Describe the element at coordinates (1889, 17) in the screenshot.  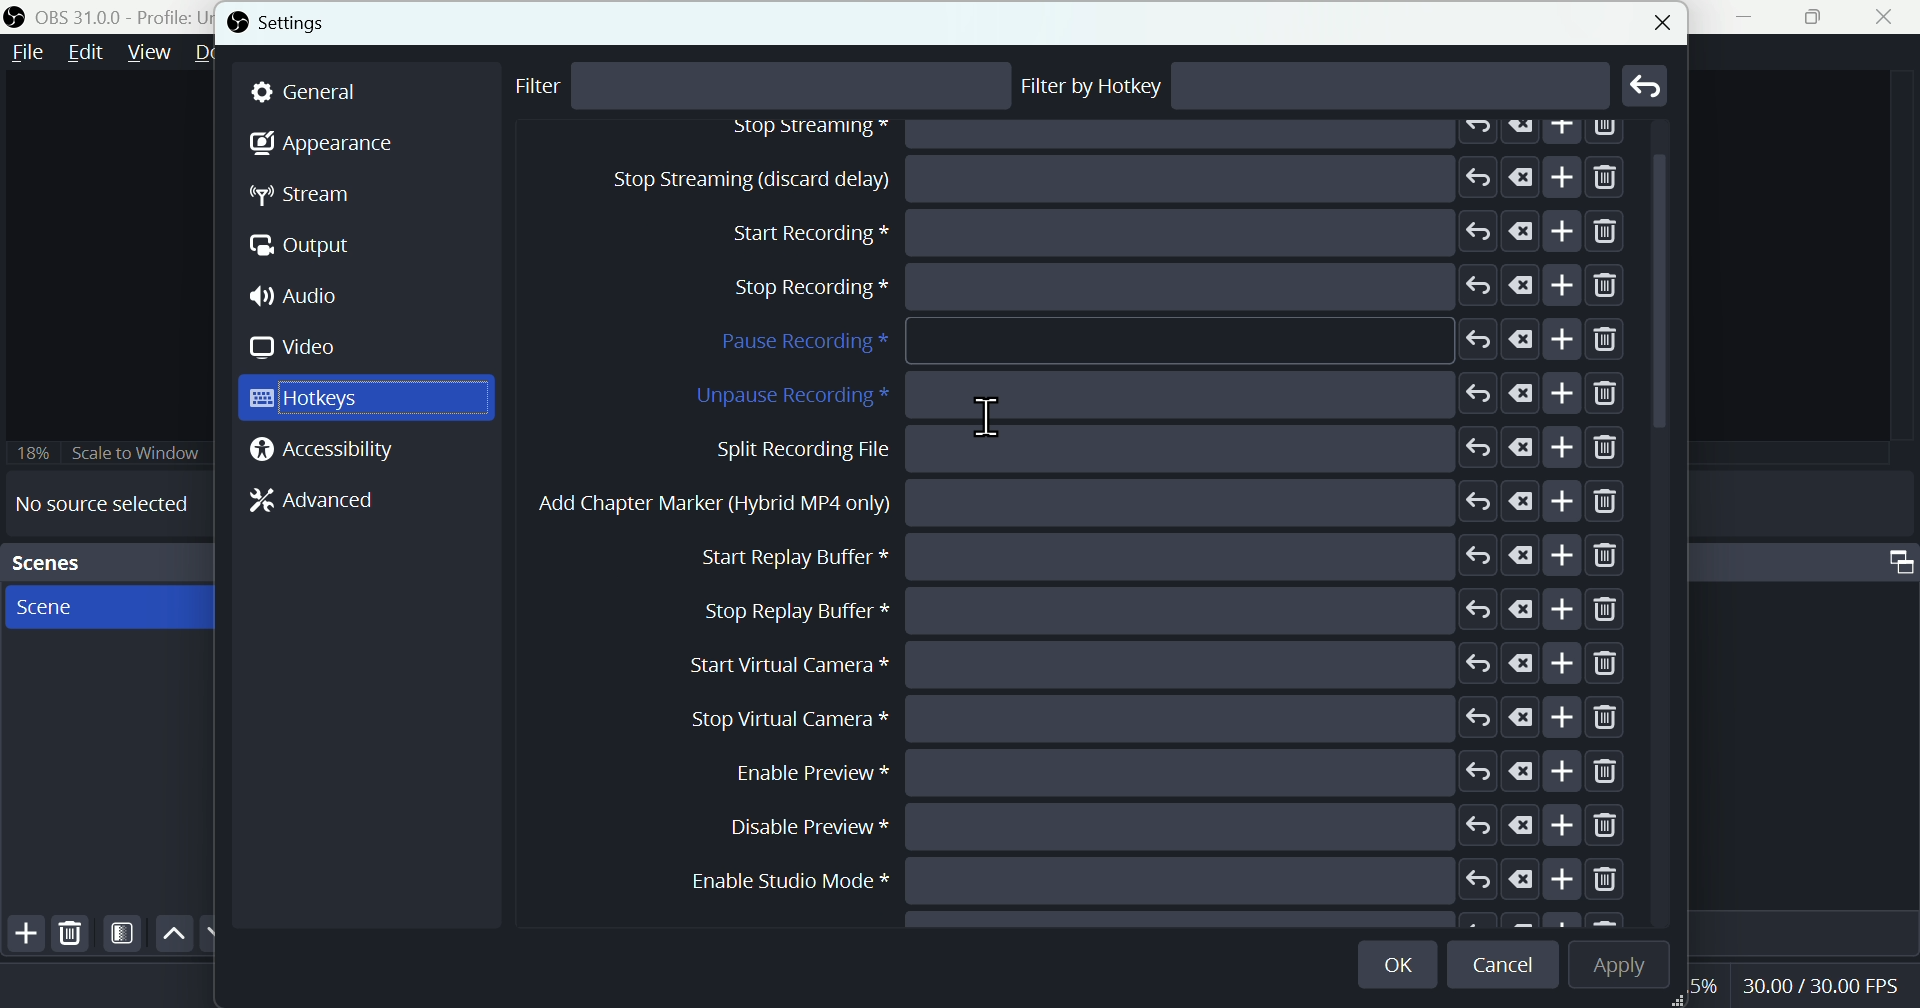
I see `close` at that location.